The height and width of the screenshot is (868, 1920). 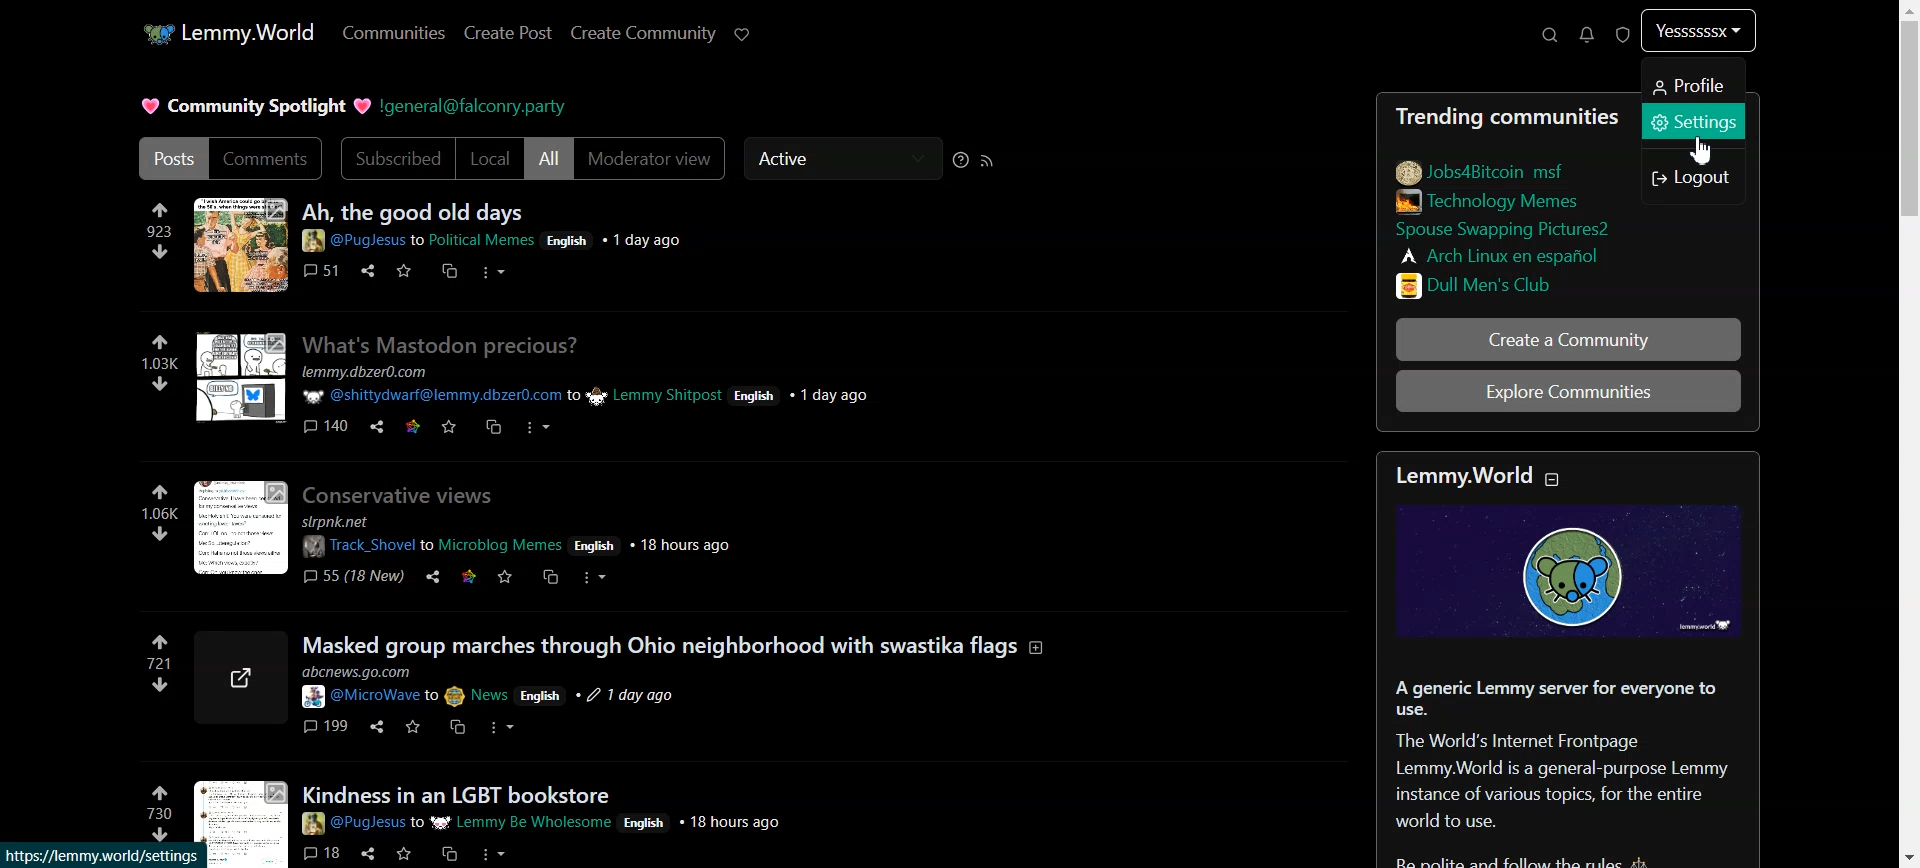 I want to click on cross share, so click(x=445, y=849).